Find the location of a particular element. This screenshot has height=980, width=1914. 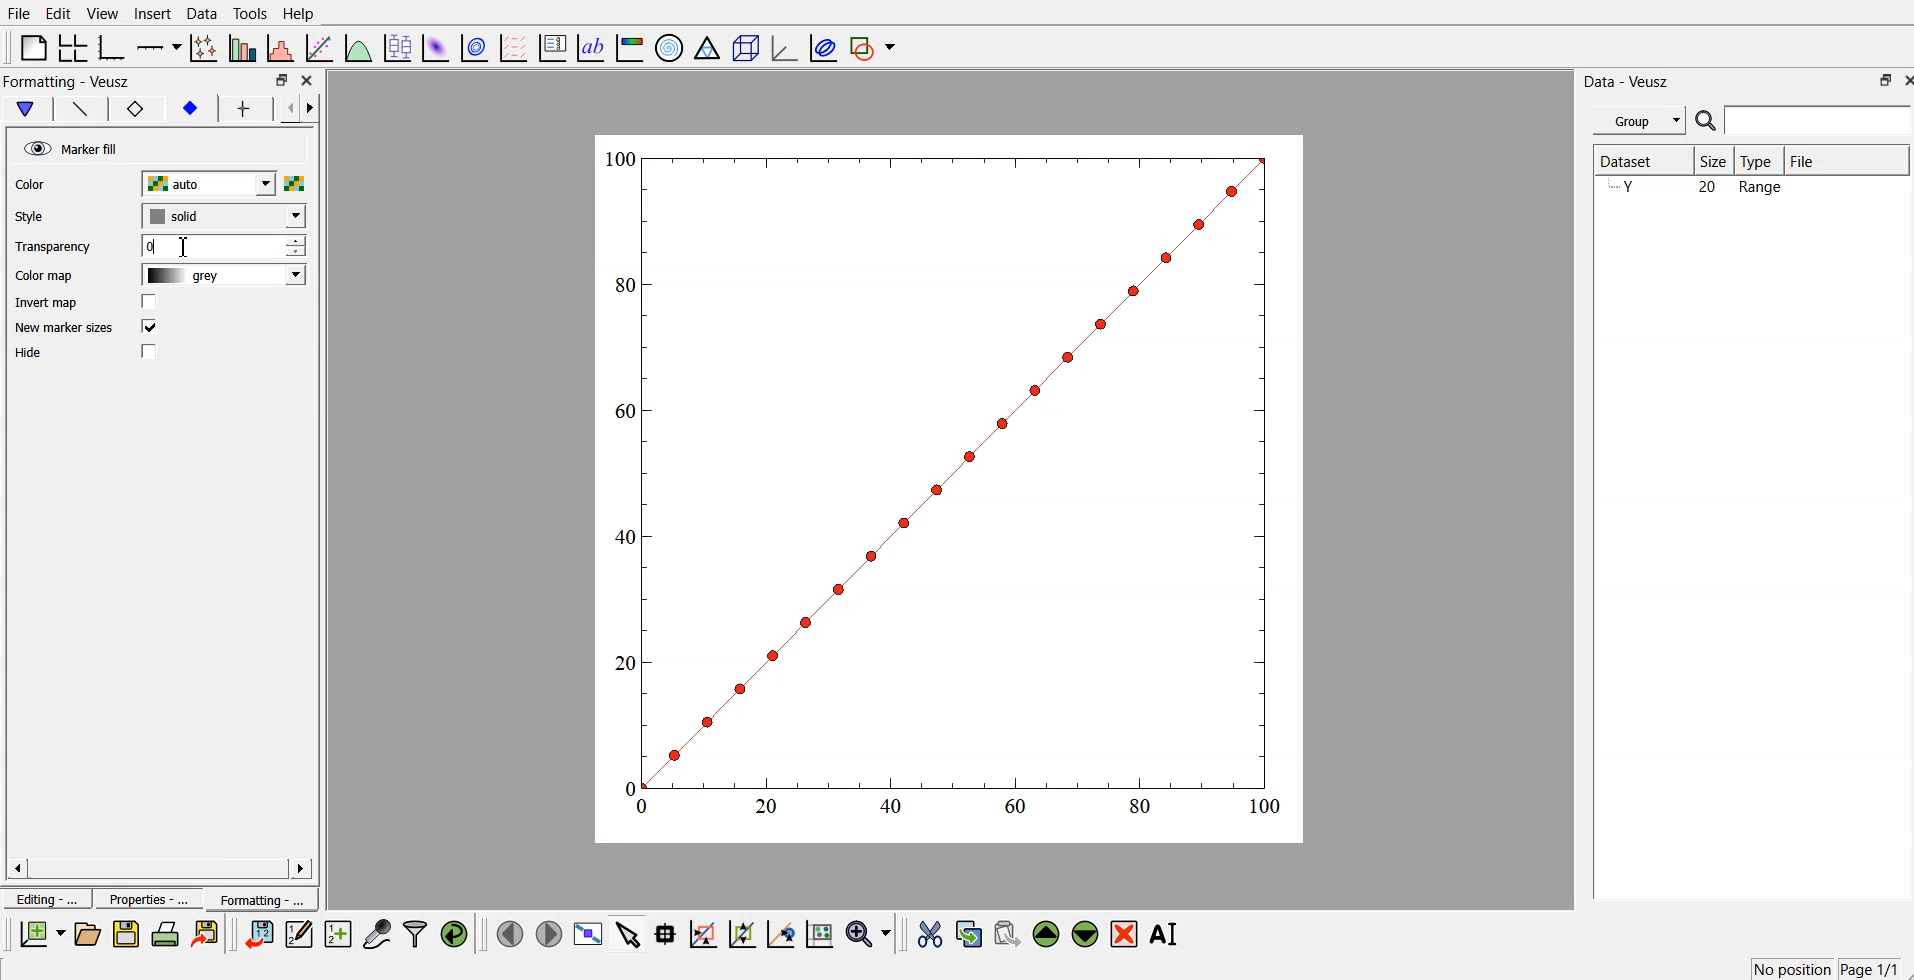

auto is located at coordinates (221, 184).